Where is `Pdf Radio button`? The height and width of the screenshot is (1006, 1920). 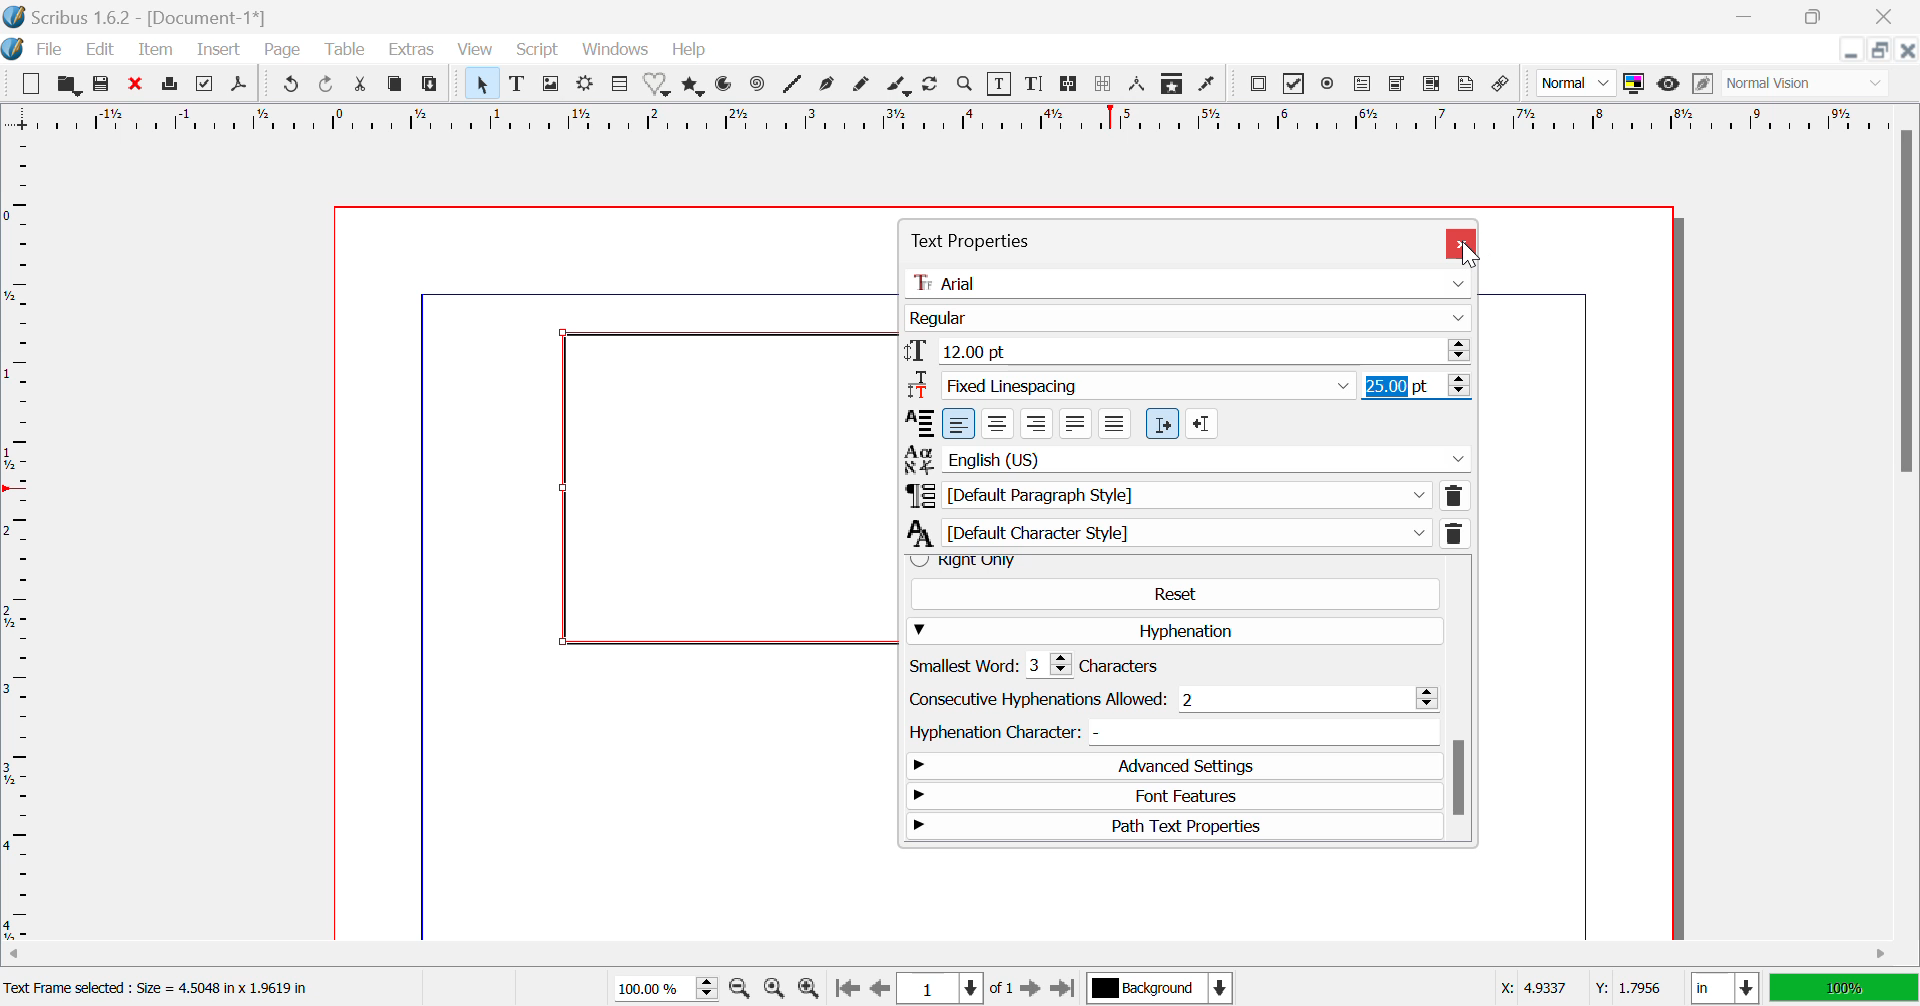 Pdf Radio button is located at coordinates (1331, 84).